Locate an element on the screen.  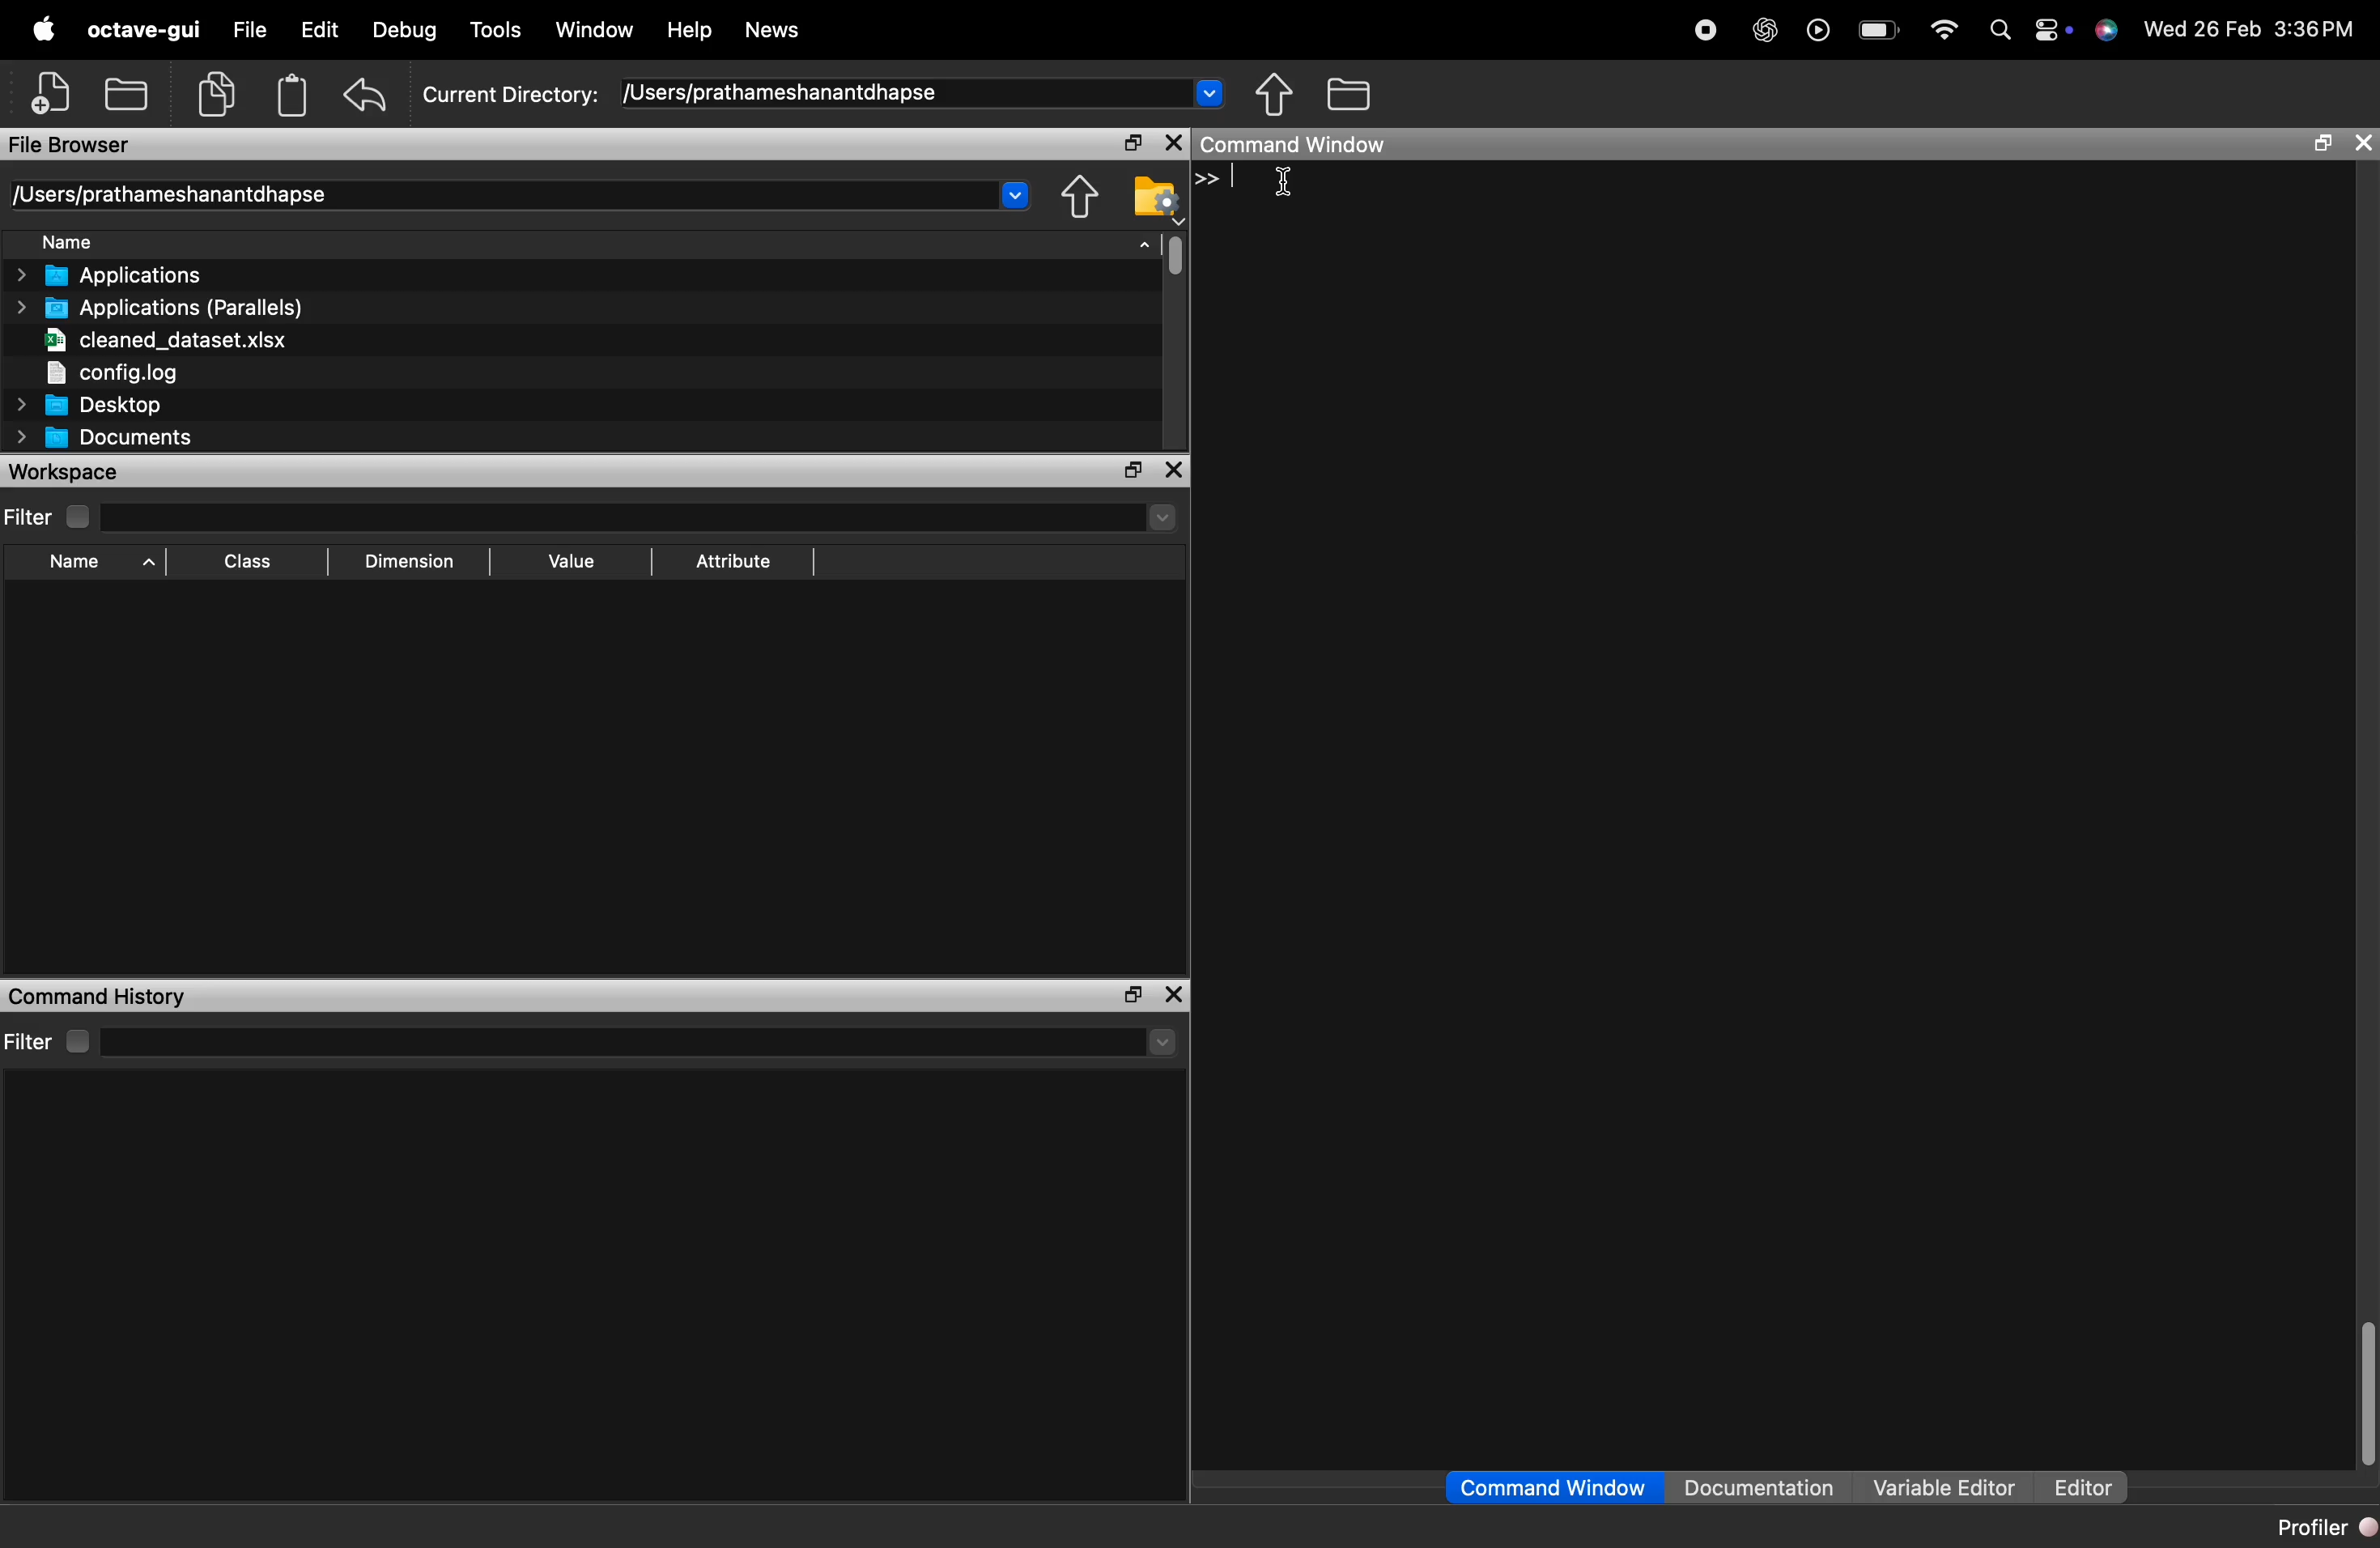
Variable Editor is located at coordinates (1940, 1488).